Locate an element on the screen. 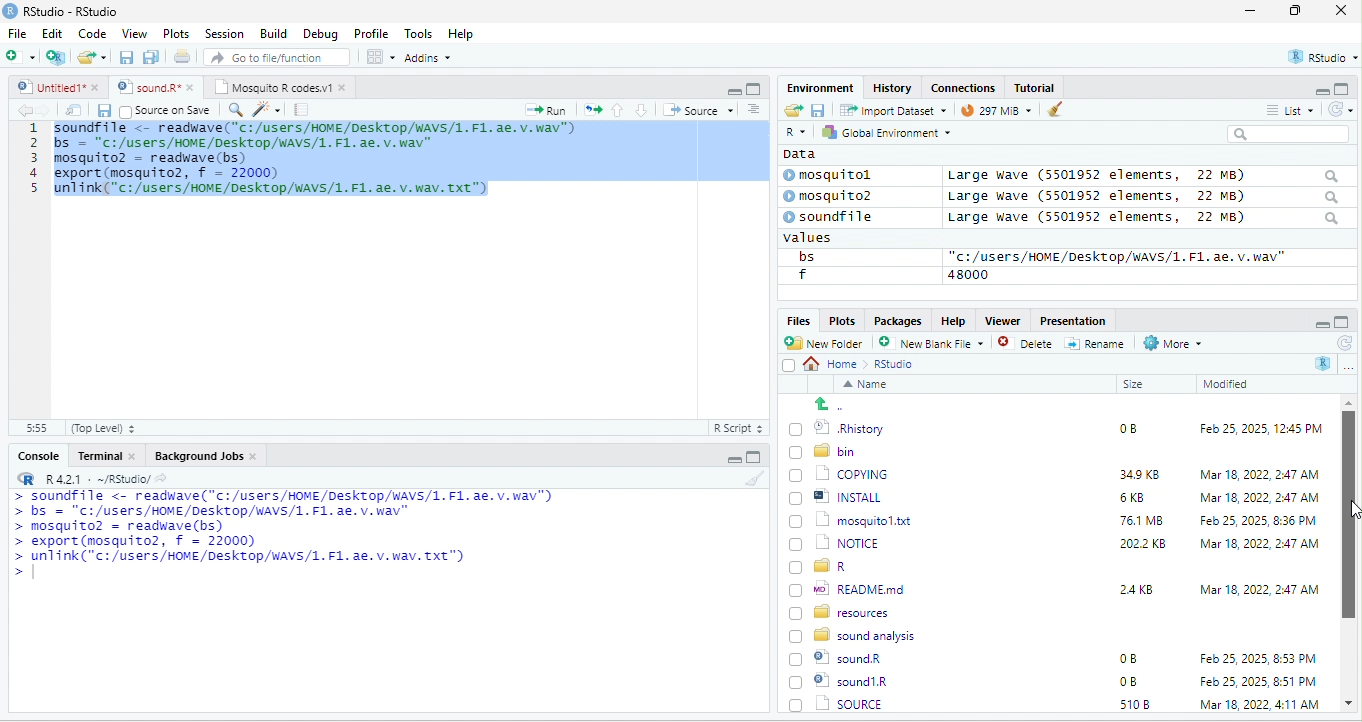 This screenshot has width=1362, height=722. Large wave (5501952 elements, 22 MB) is located at coordinates (1142, 175).